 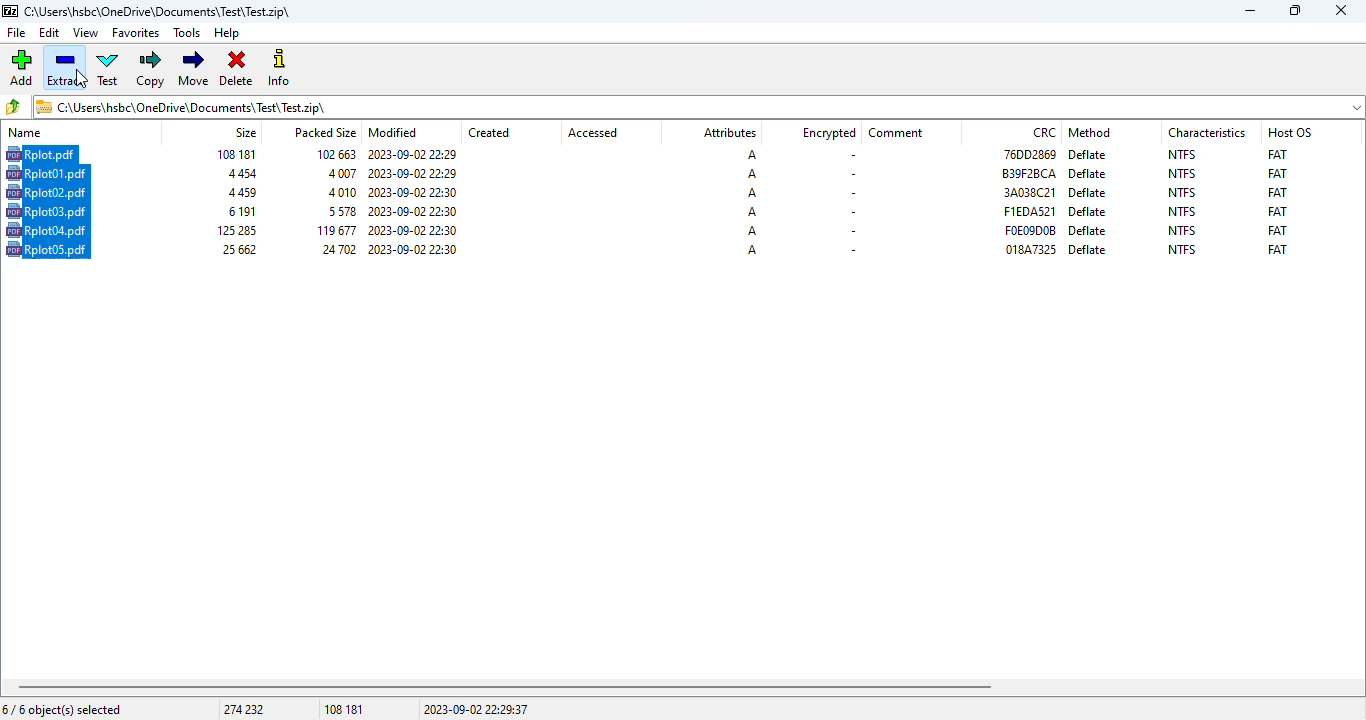 What do you see at coordinates (238, 249) in the screenshot?
I see `size` at bounding box center [238, 249].